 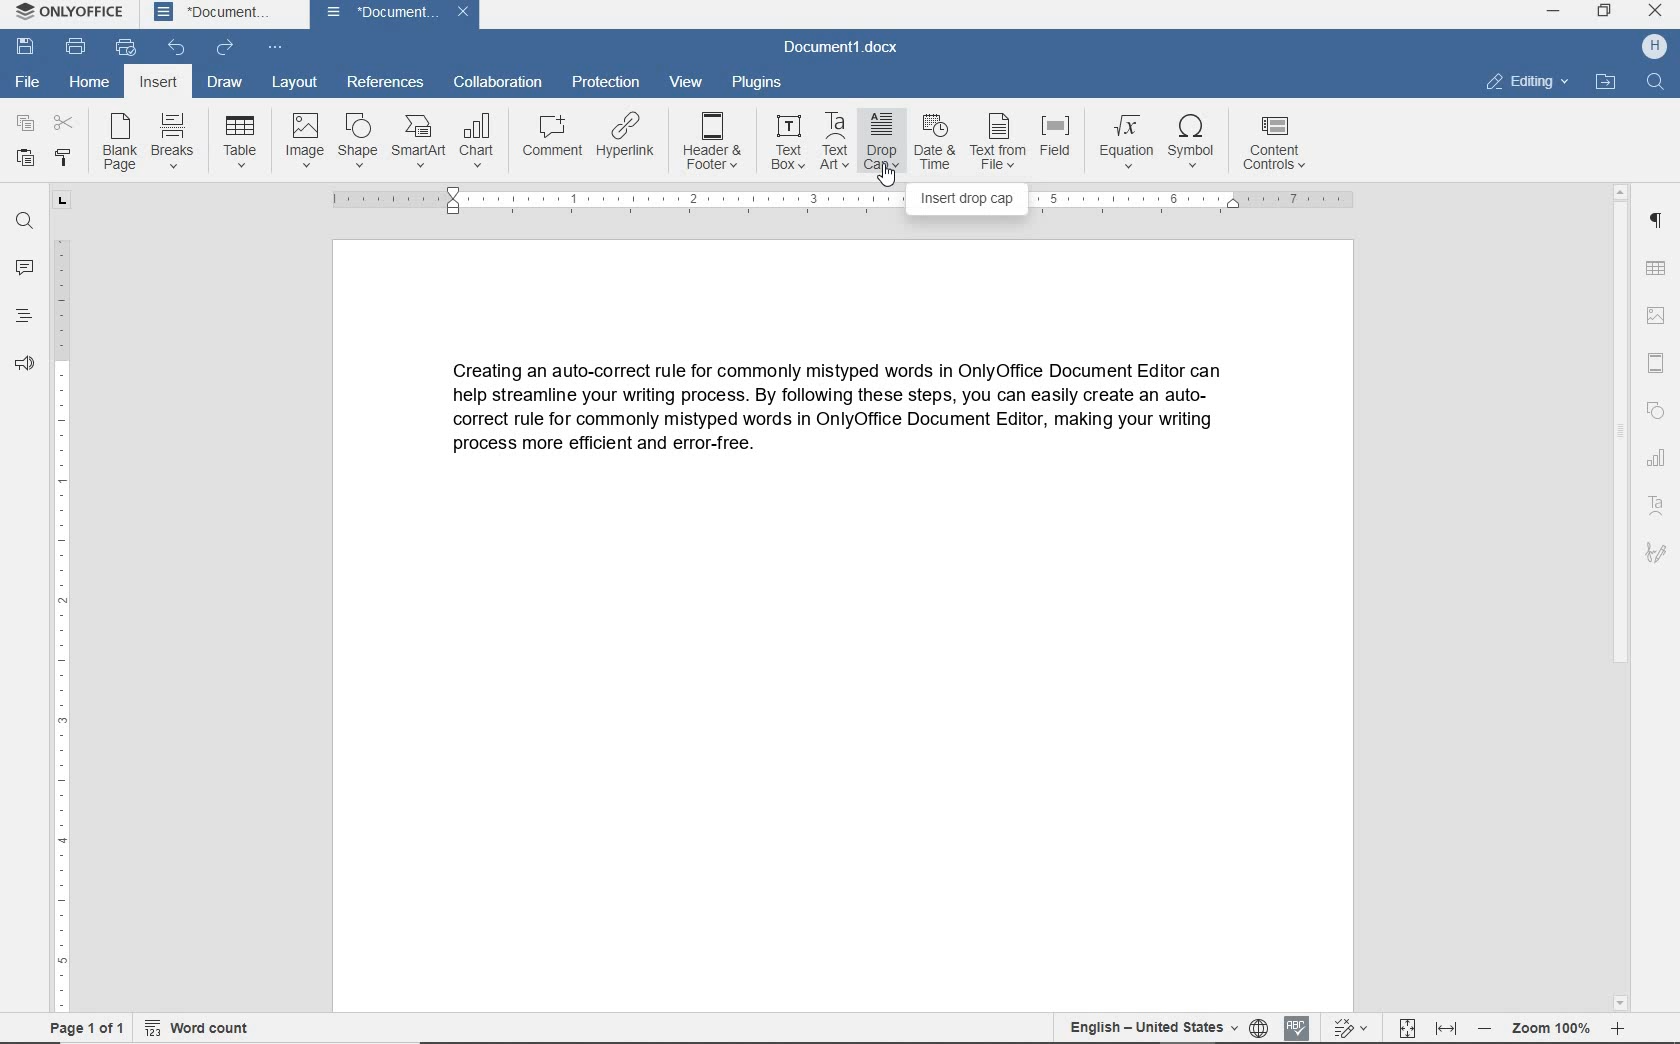 What do you see at coordinates (224, 80) in the screenshot?
I see `draw` at bounding box center [224, 80].